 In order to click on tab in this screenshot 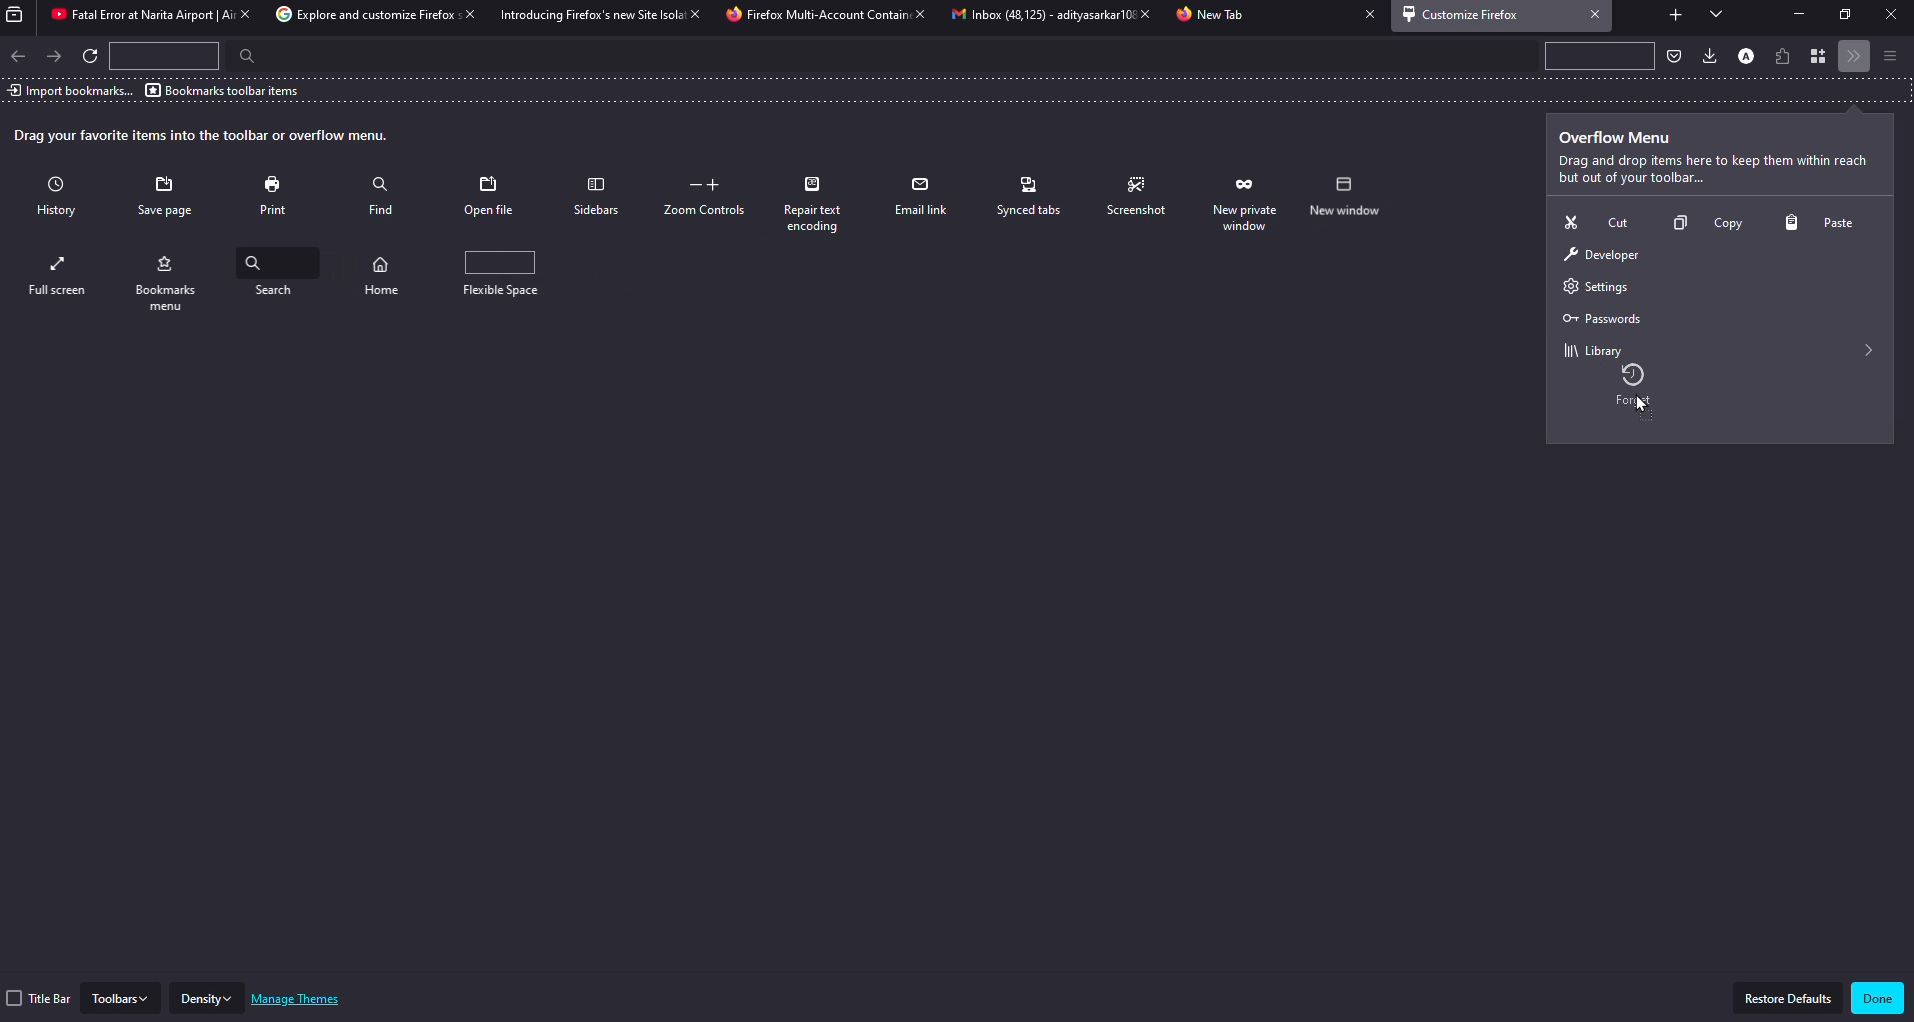, I will do `click(355, 15)`.